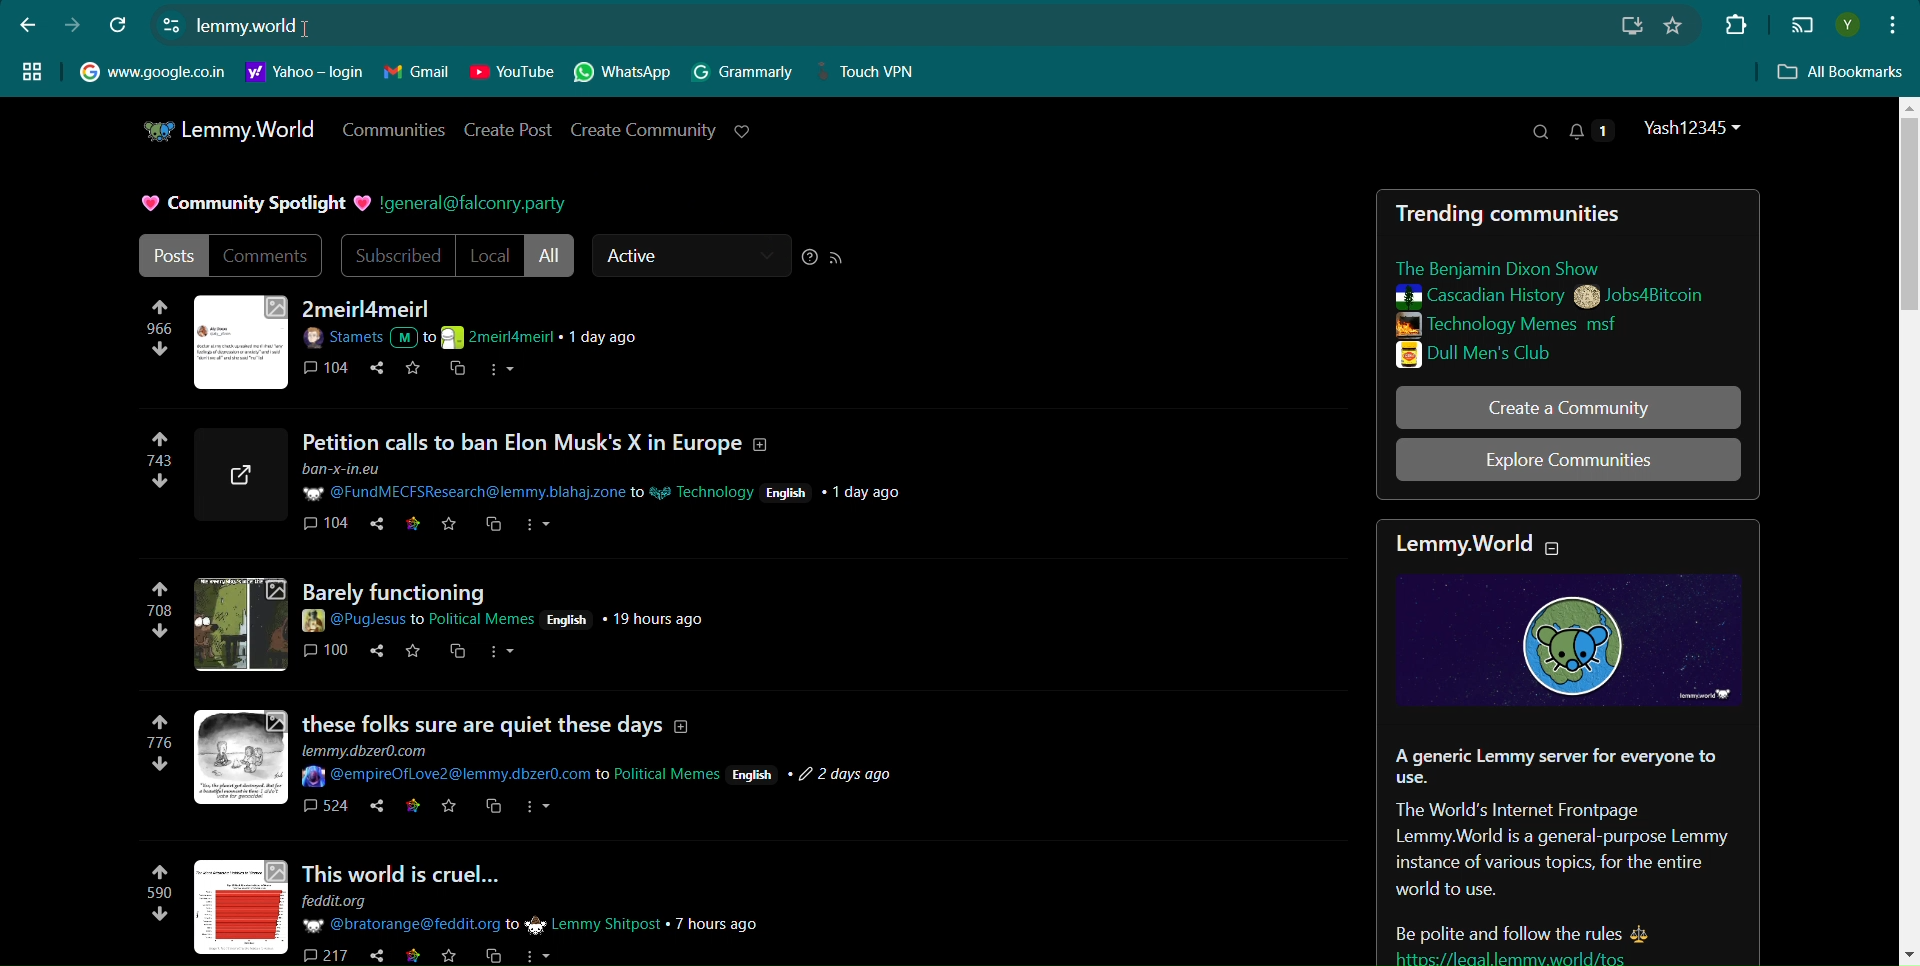 The width and height of the screenshot is (1920, 966). What do you see at coordinates (1548, 297) in the screenshot?
I see ` Cascadian History Jobs4Bitcoin` at bounding box center [1548, 297].